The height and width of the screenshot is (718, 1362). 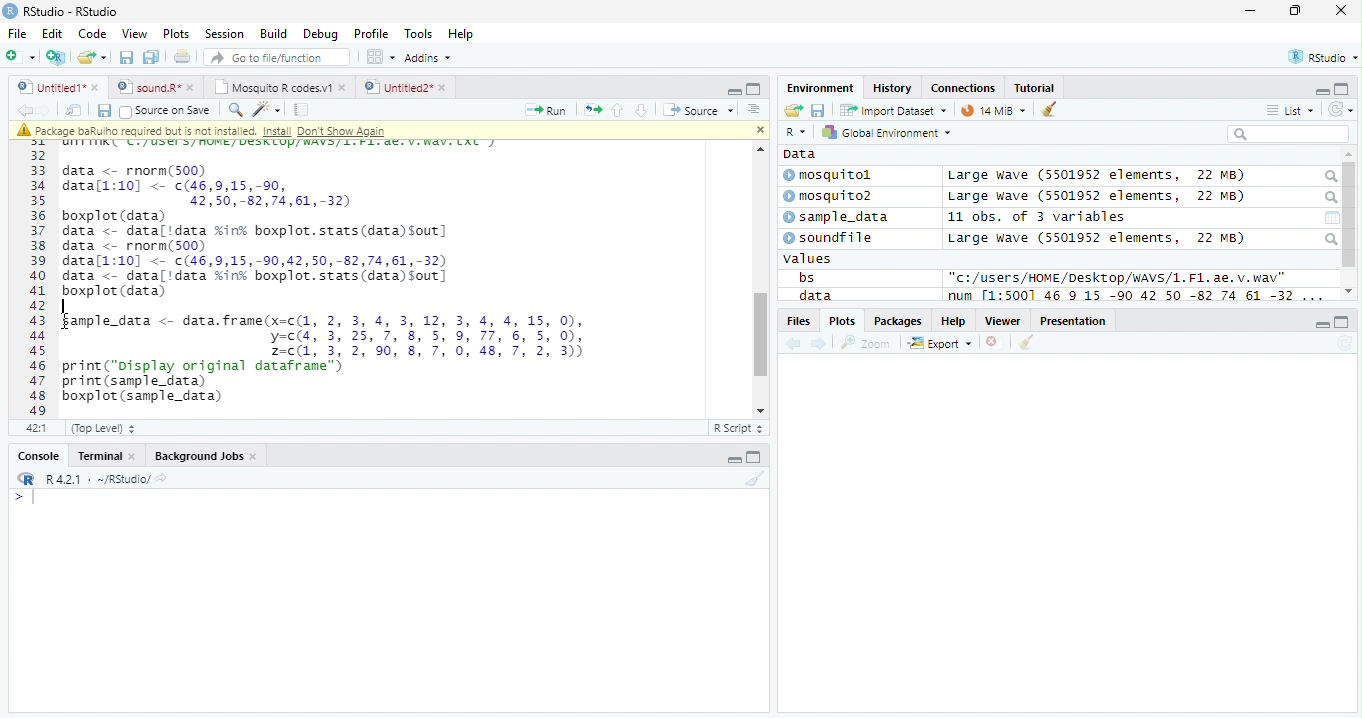 What do you see at coordinates (642, 111) in the screenshot?
I see `Go to next session` at bounding box center [642, 111].